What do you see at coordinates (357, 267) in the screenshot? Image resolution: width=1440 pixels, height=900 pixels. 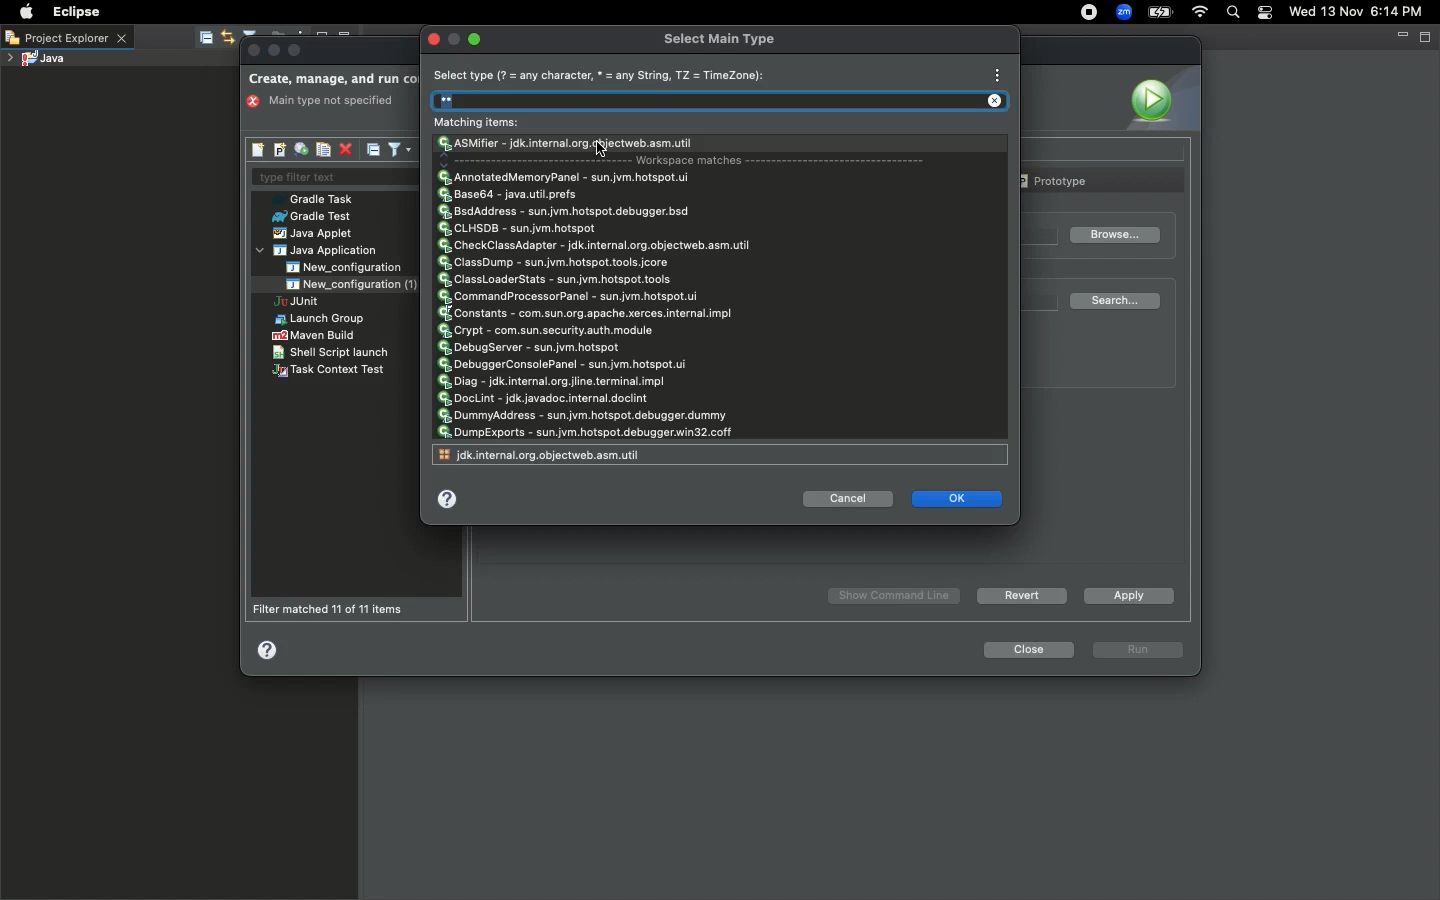 I see `New_configuration` at bounding box center [357, 267].